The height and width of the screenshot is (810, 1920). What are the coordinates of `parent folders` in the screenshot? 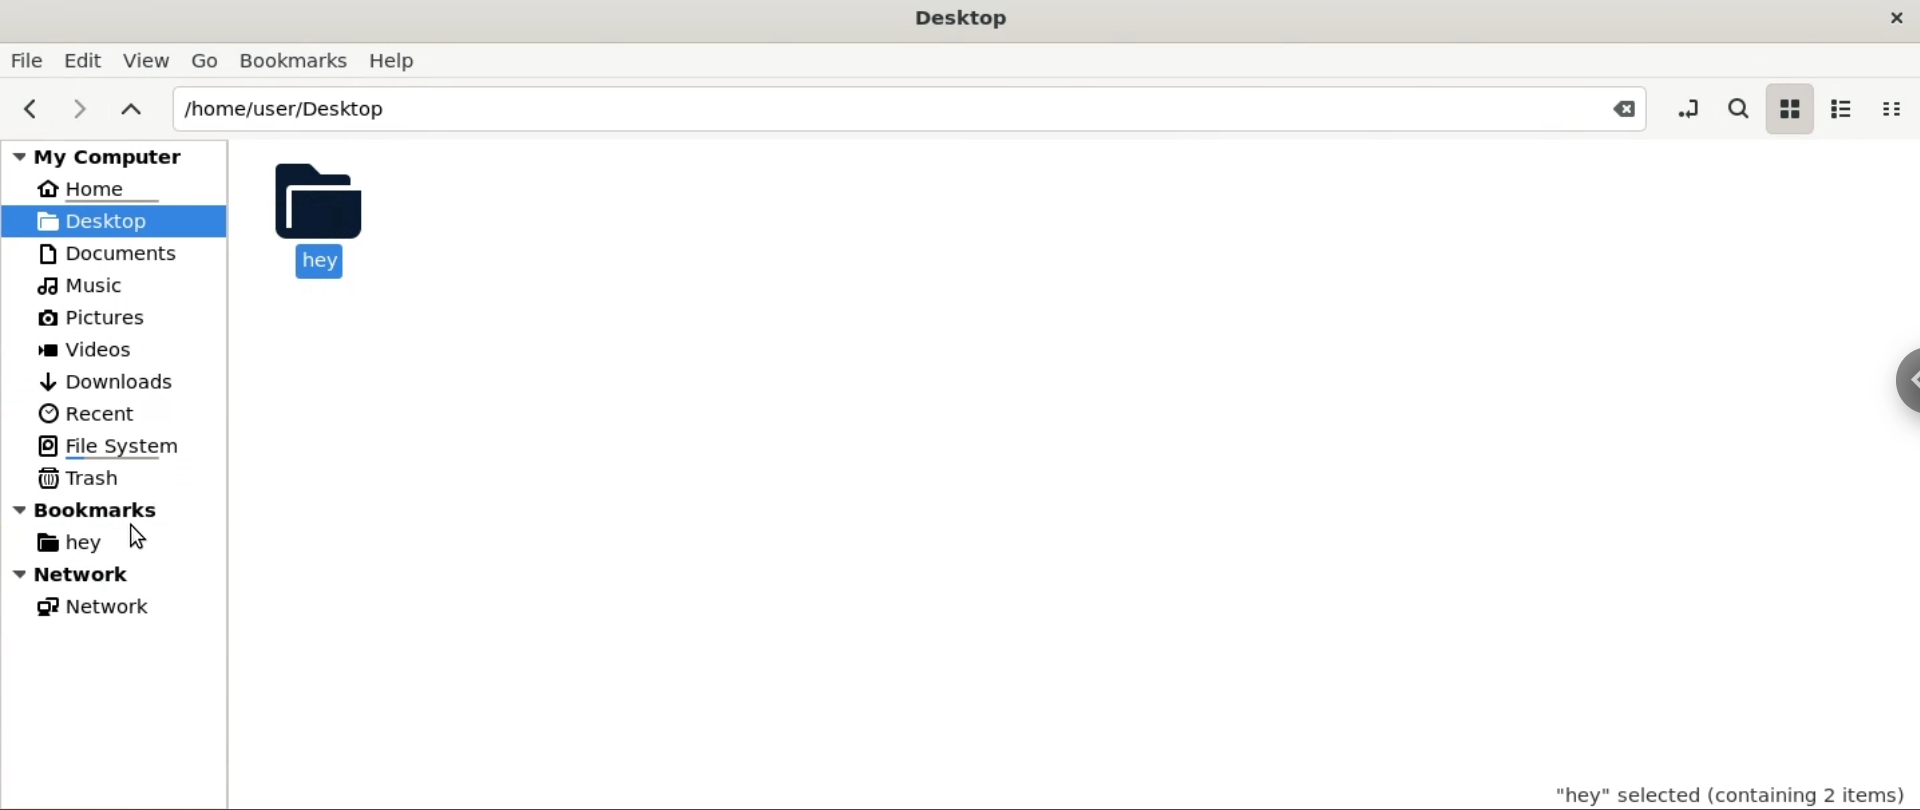 It's located at (133, 111).